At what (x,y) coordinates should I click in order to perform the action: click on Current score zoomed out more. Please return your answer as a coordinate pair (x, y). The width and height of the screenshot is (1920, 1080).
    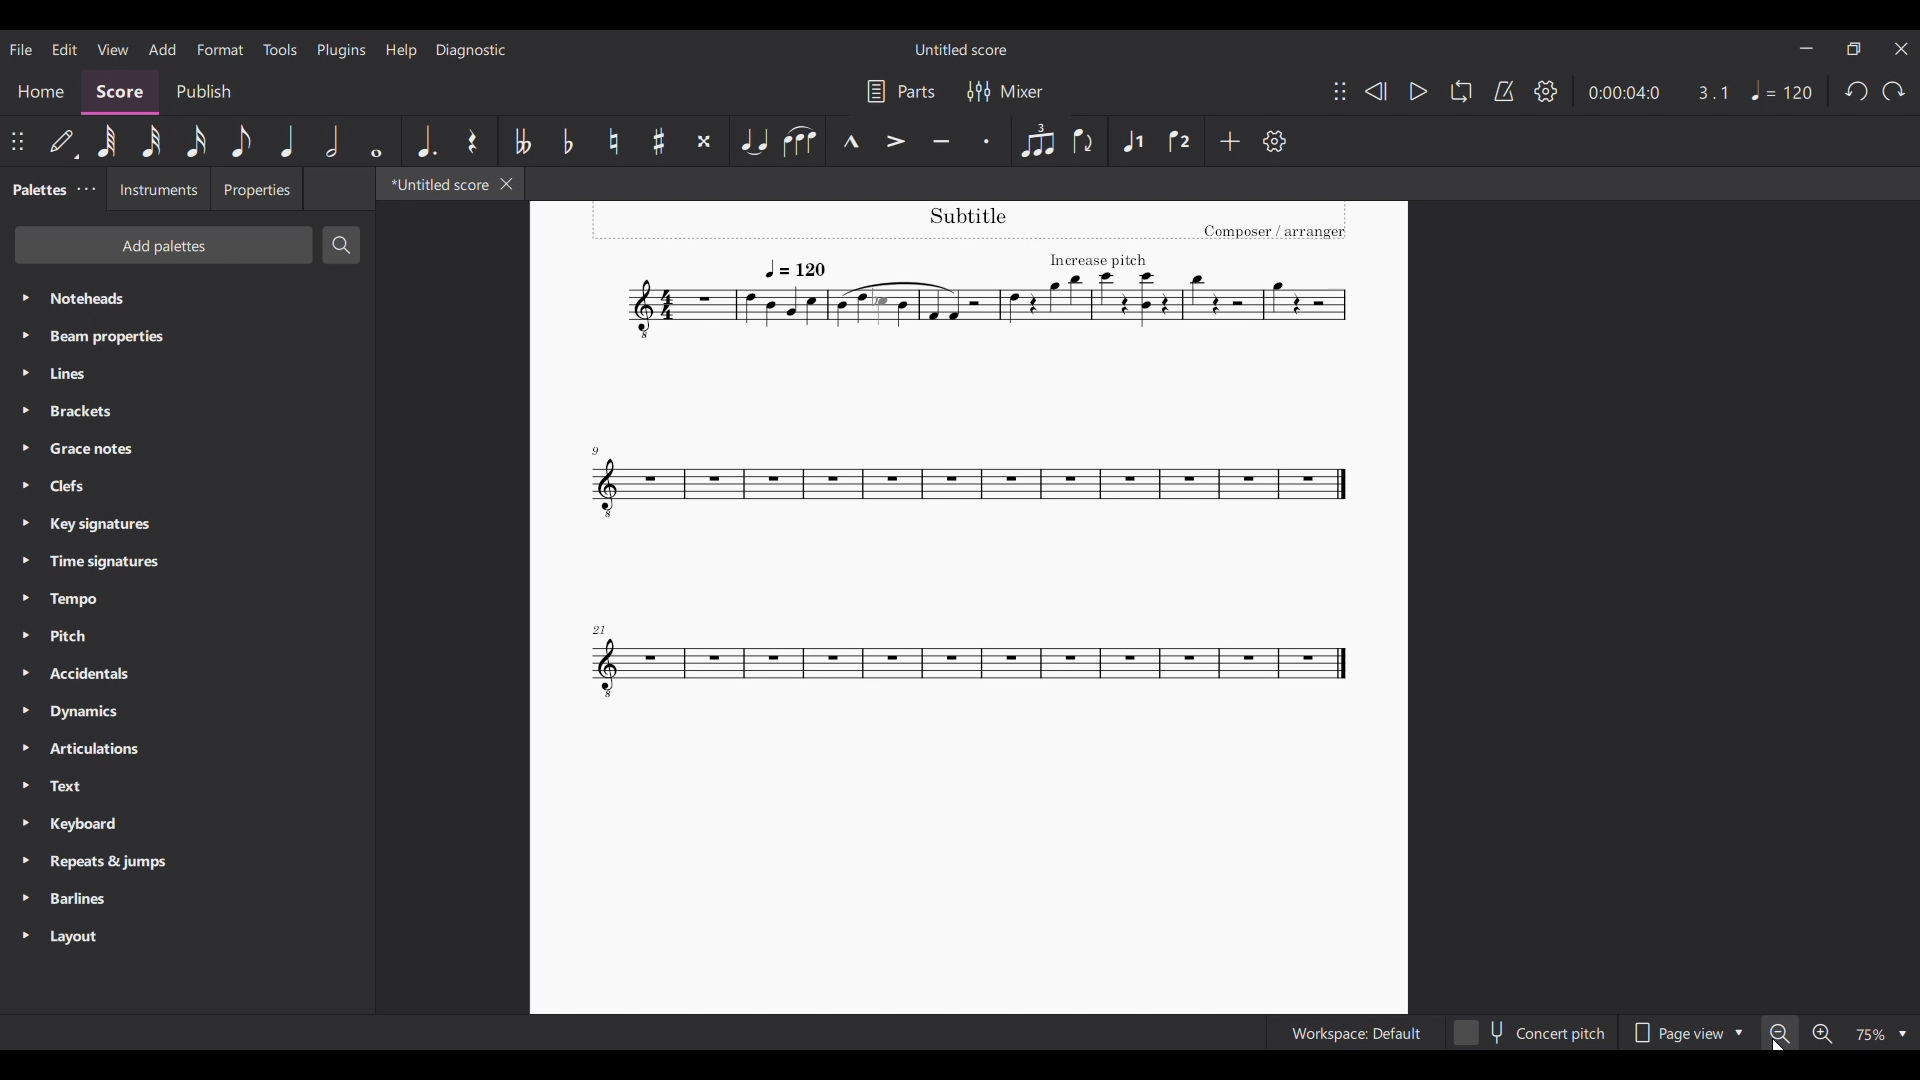
    Looking at the image, I should click on (968, 608).